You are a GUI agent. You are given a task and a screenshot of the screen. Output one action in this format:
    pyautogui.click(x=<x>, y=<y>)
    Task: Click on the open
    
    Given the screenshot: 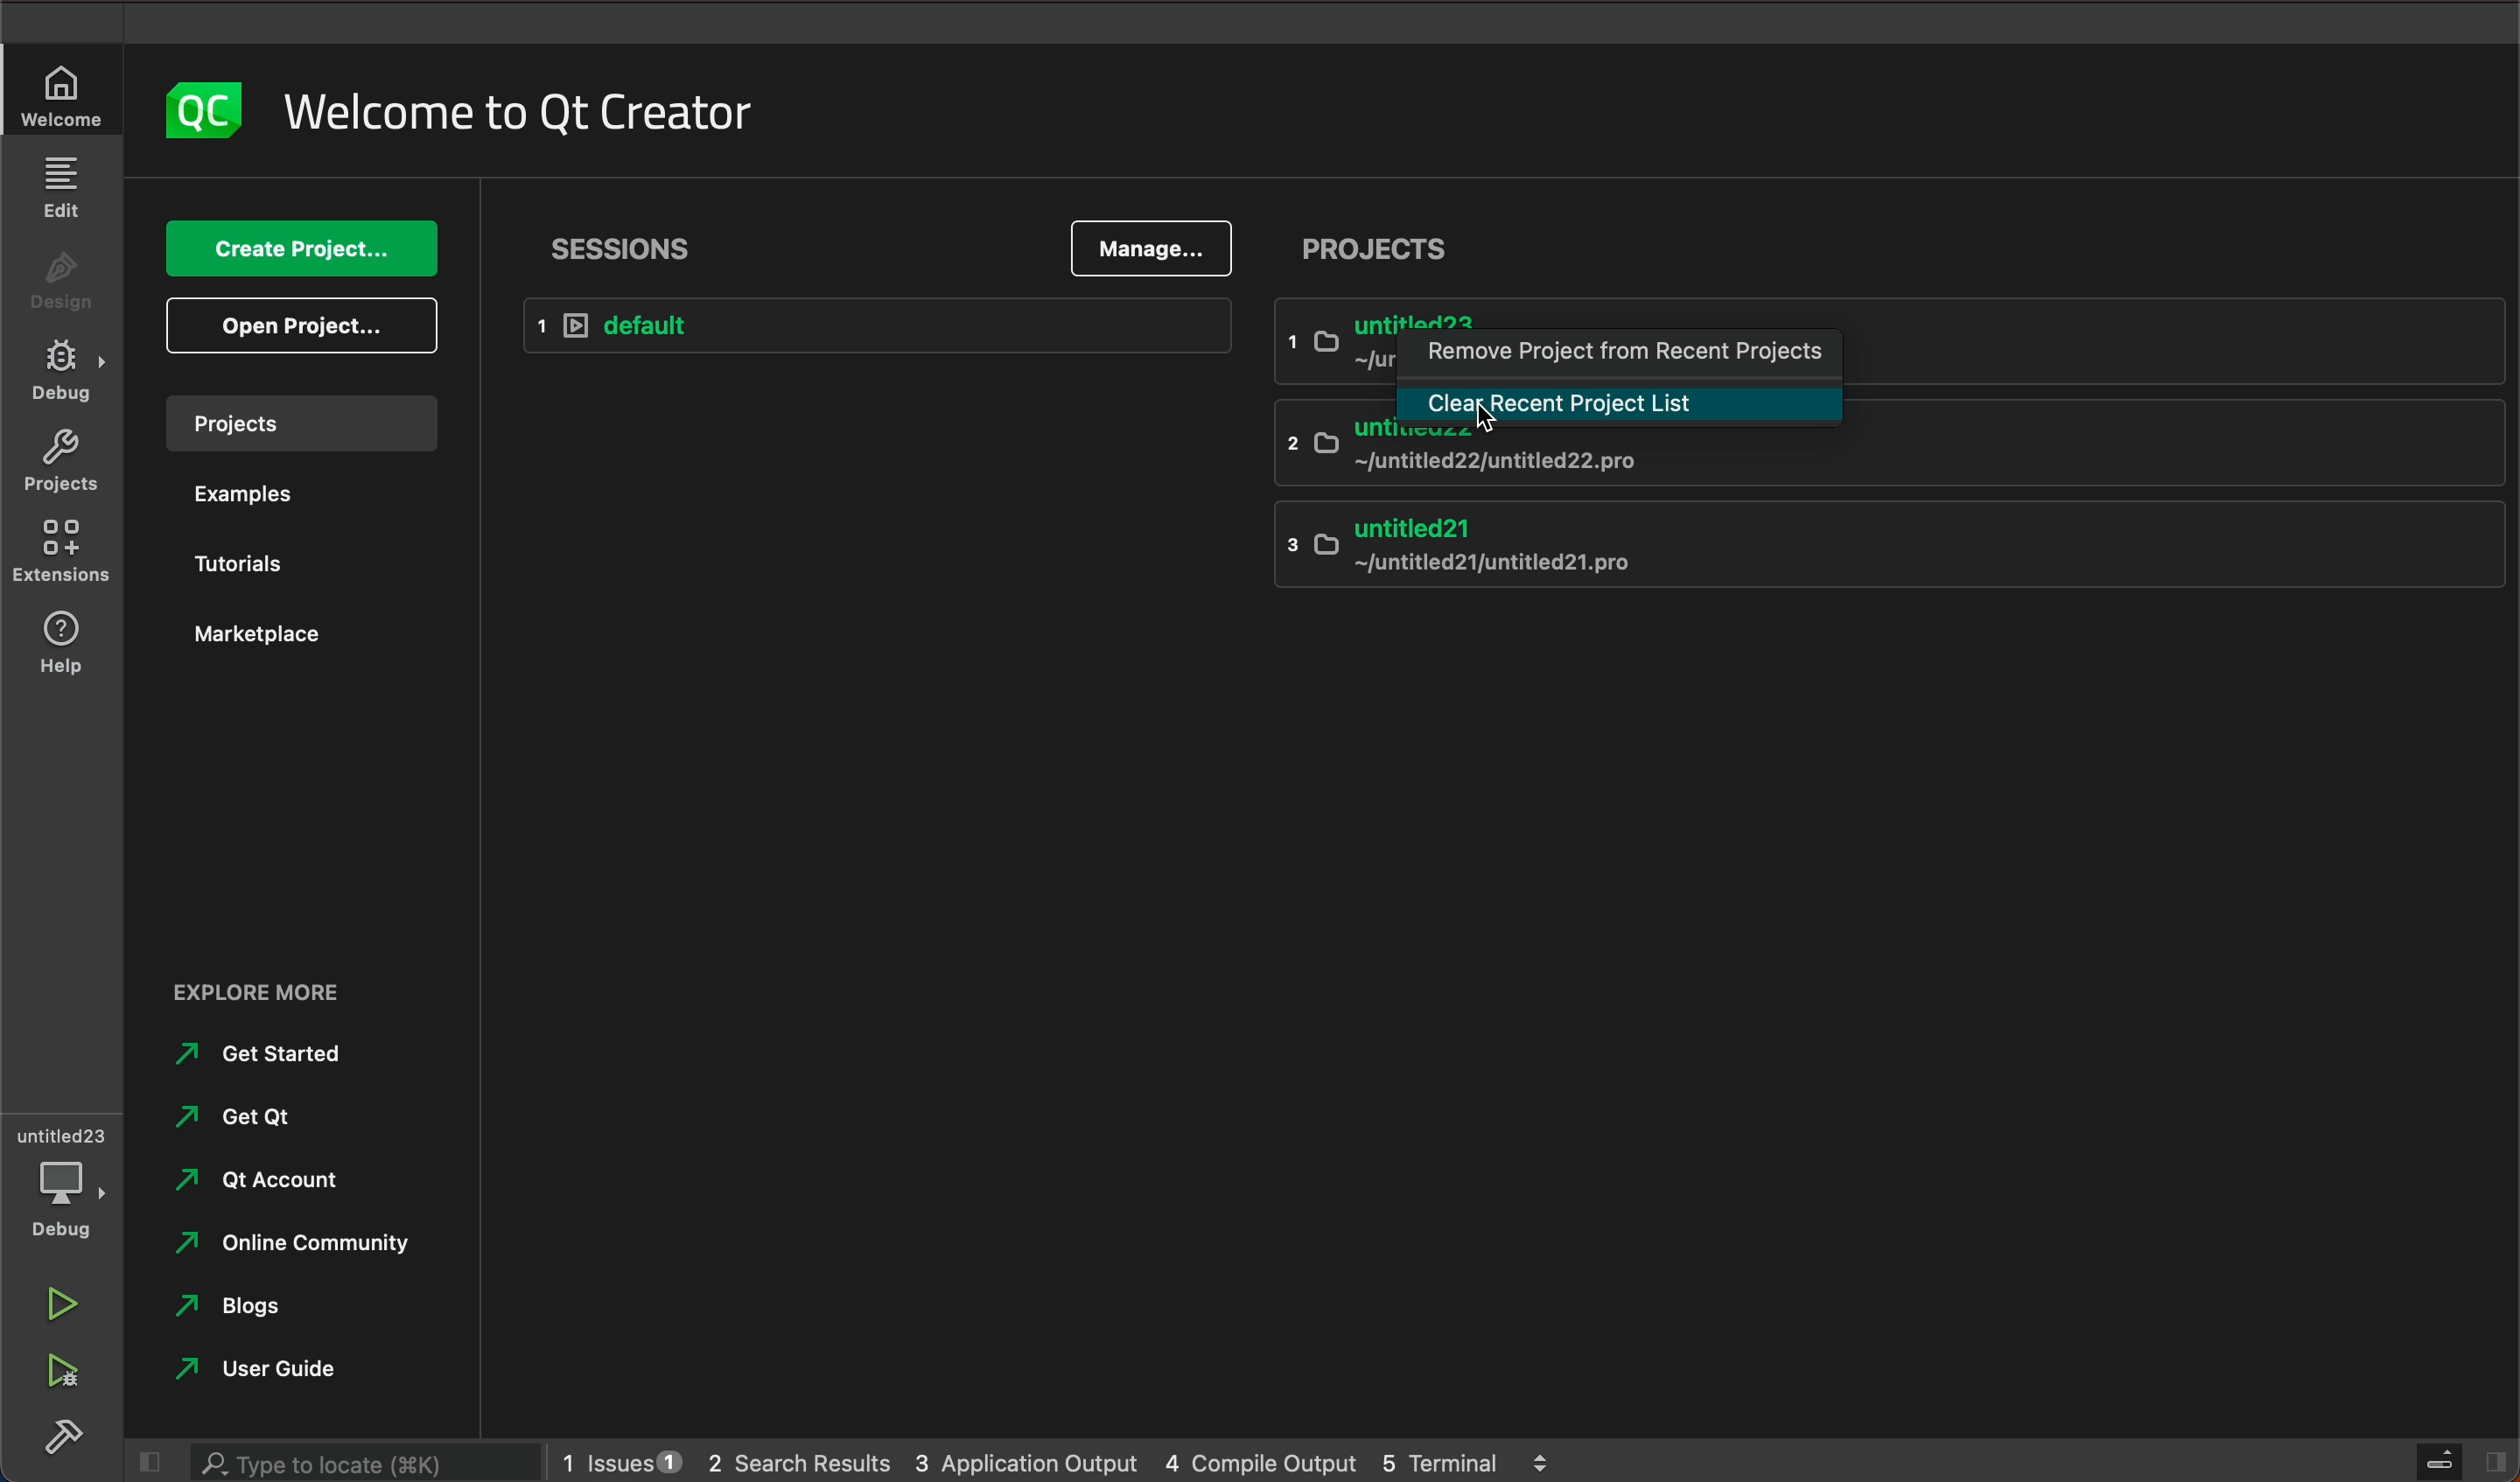 What is the action you would take?
    pyautogui.click(x=298, y=329)
    